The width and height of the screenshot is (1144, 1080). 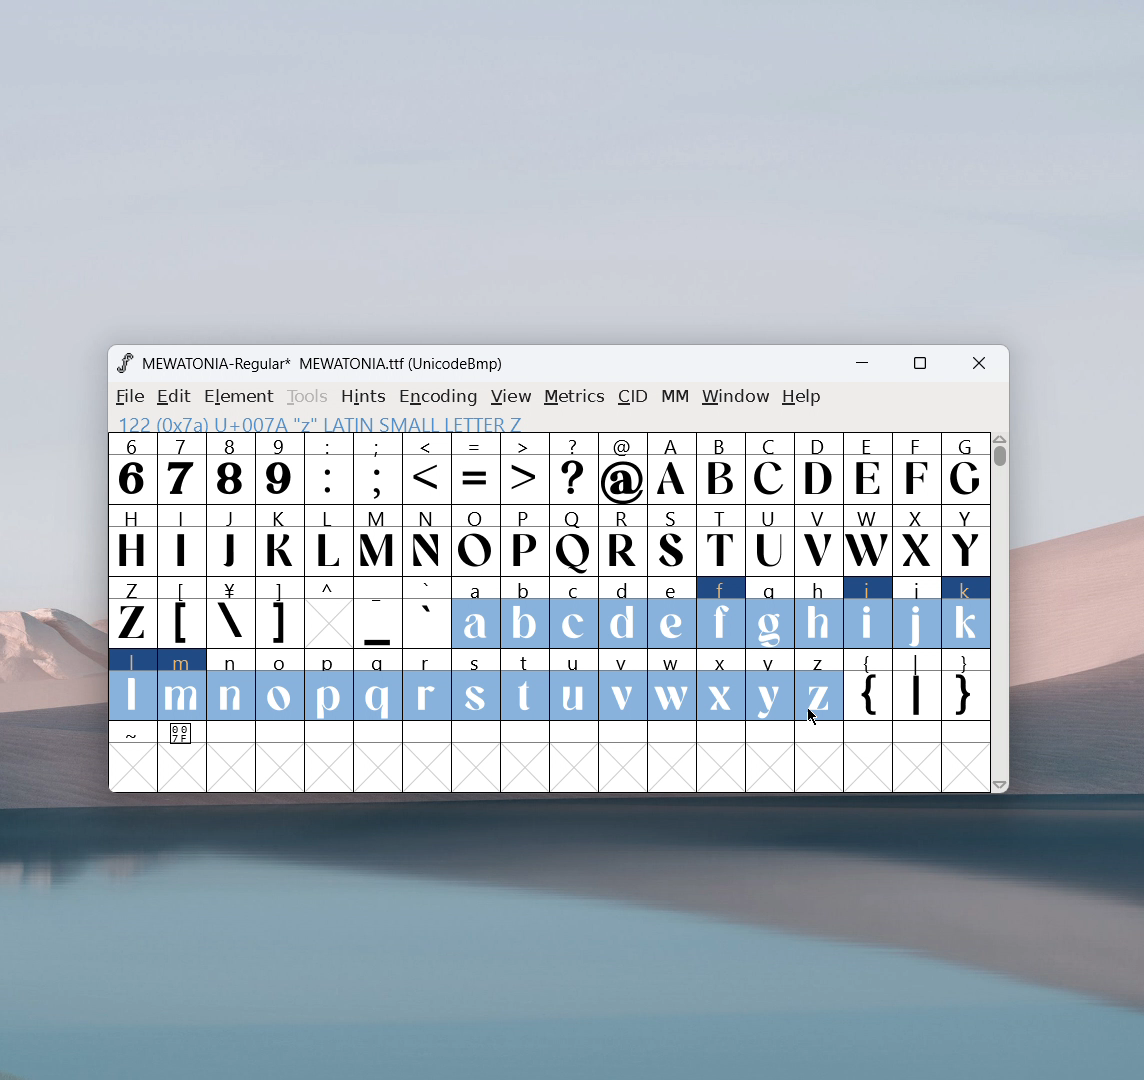 I want to click on c, so click(x=574, y=613).